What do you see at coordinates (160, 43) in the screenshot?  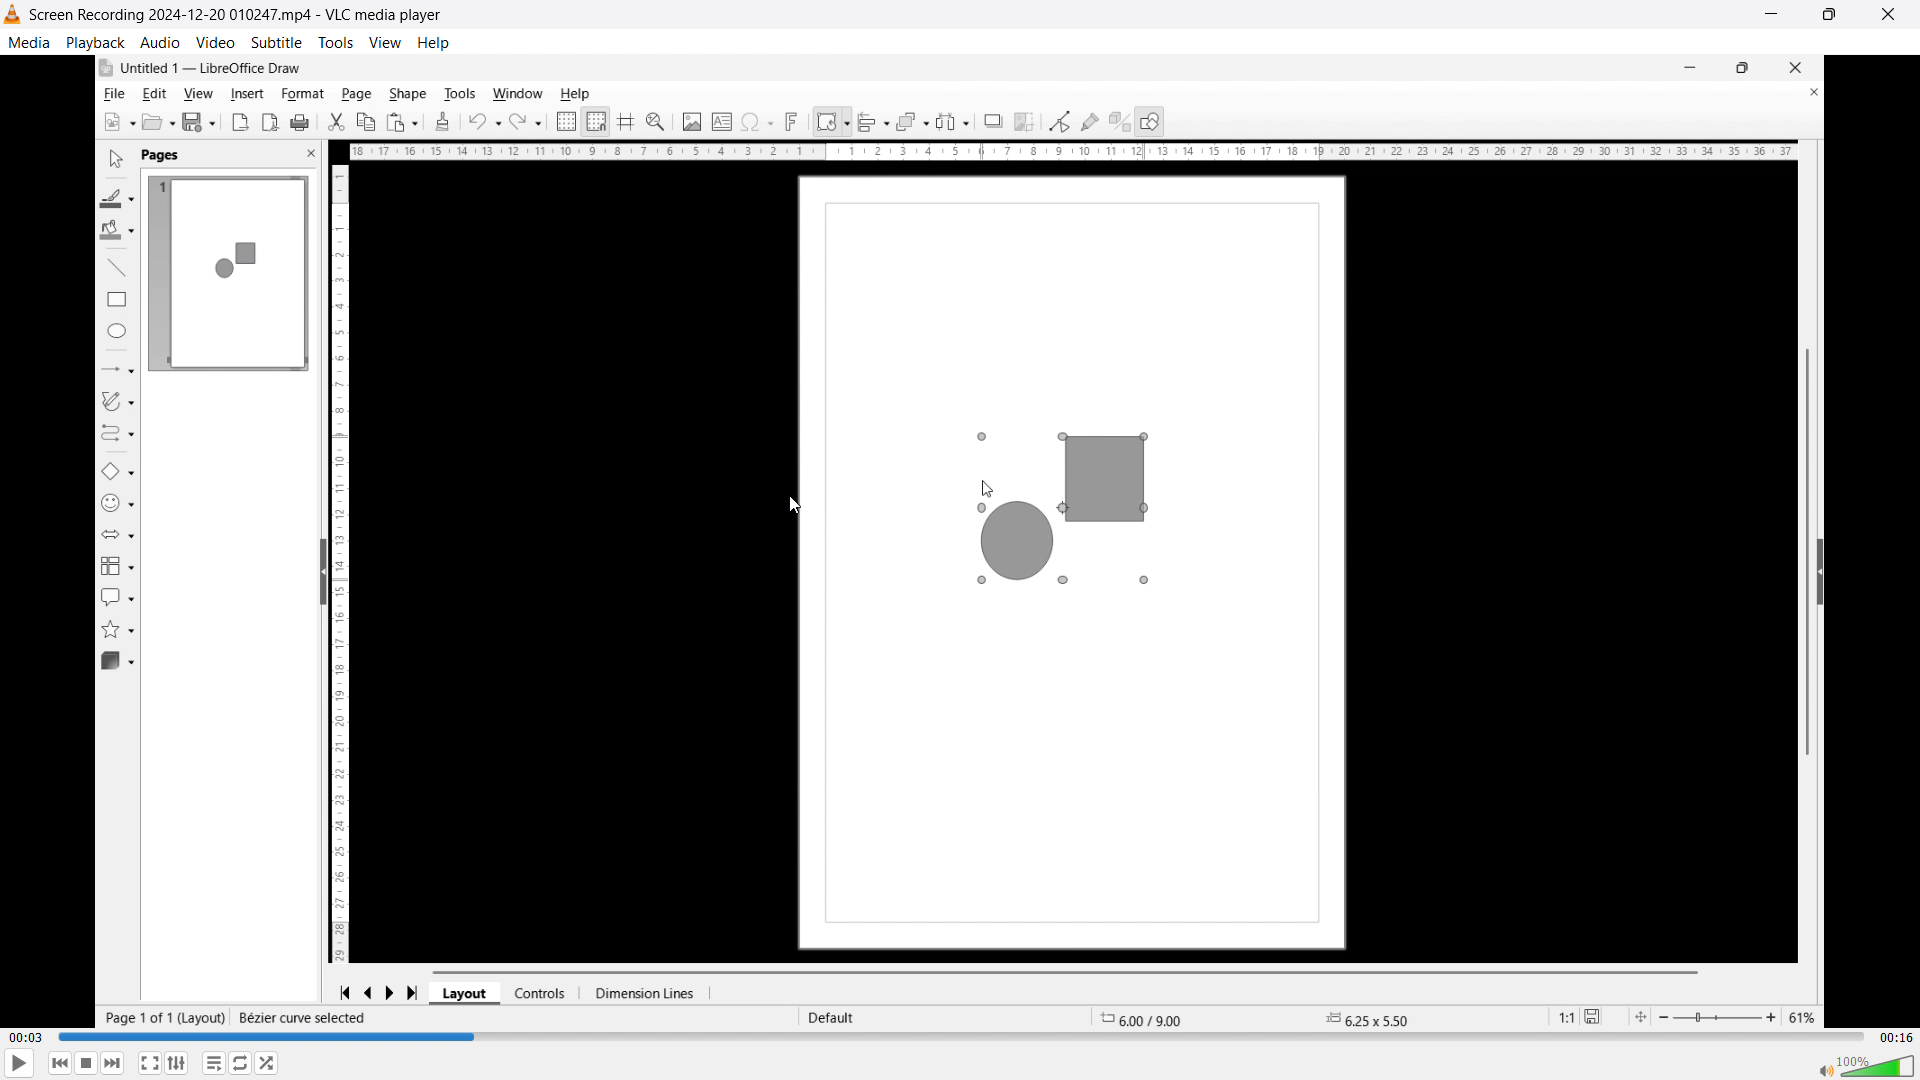 I see `audio` at bounding box center [160, 43].